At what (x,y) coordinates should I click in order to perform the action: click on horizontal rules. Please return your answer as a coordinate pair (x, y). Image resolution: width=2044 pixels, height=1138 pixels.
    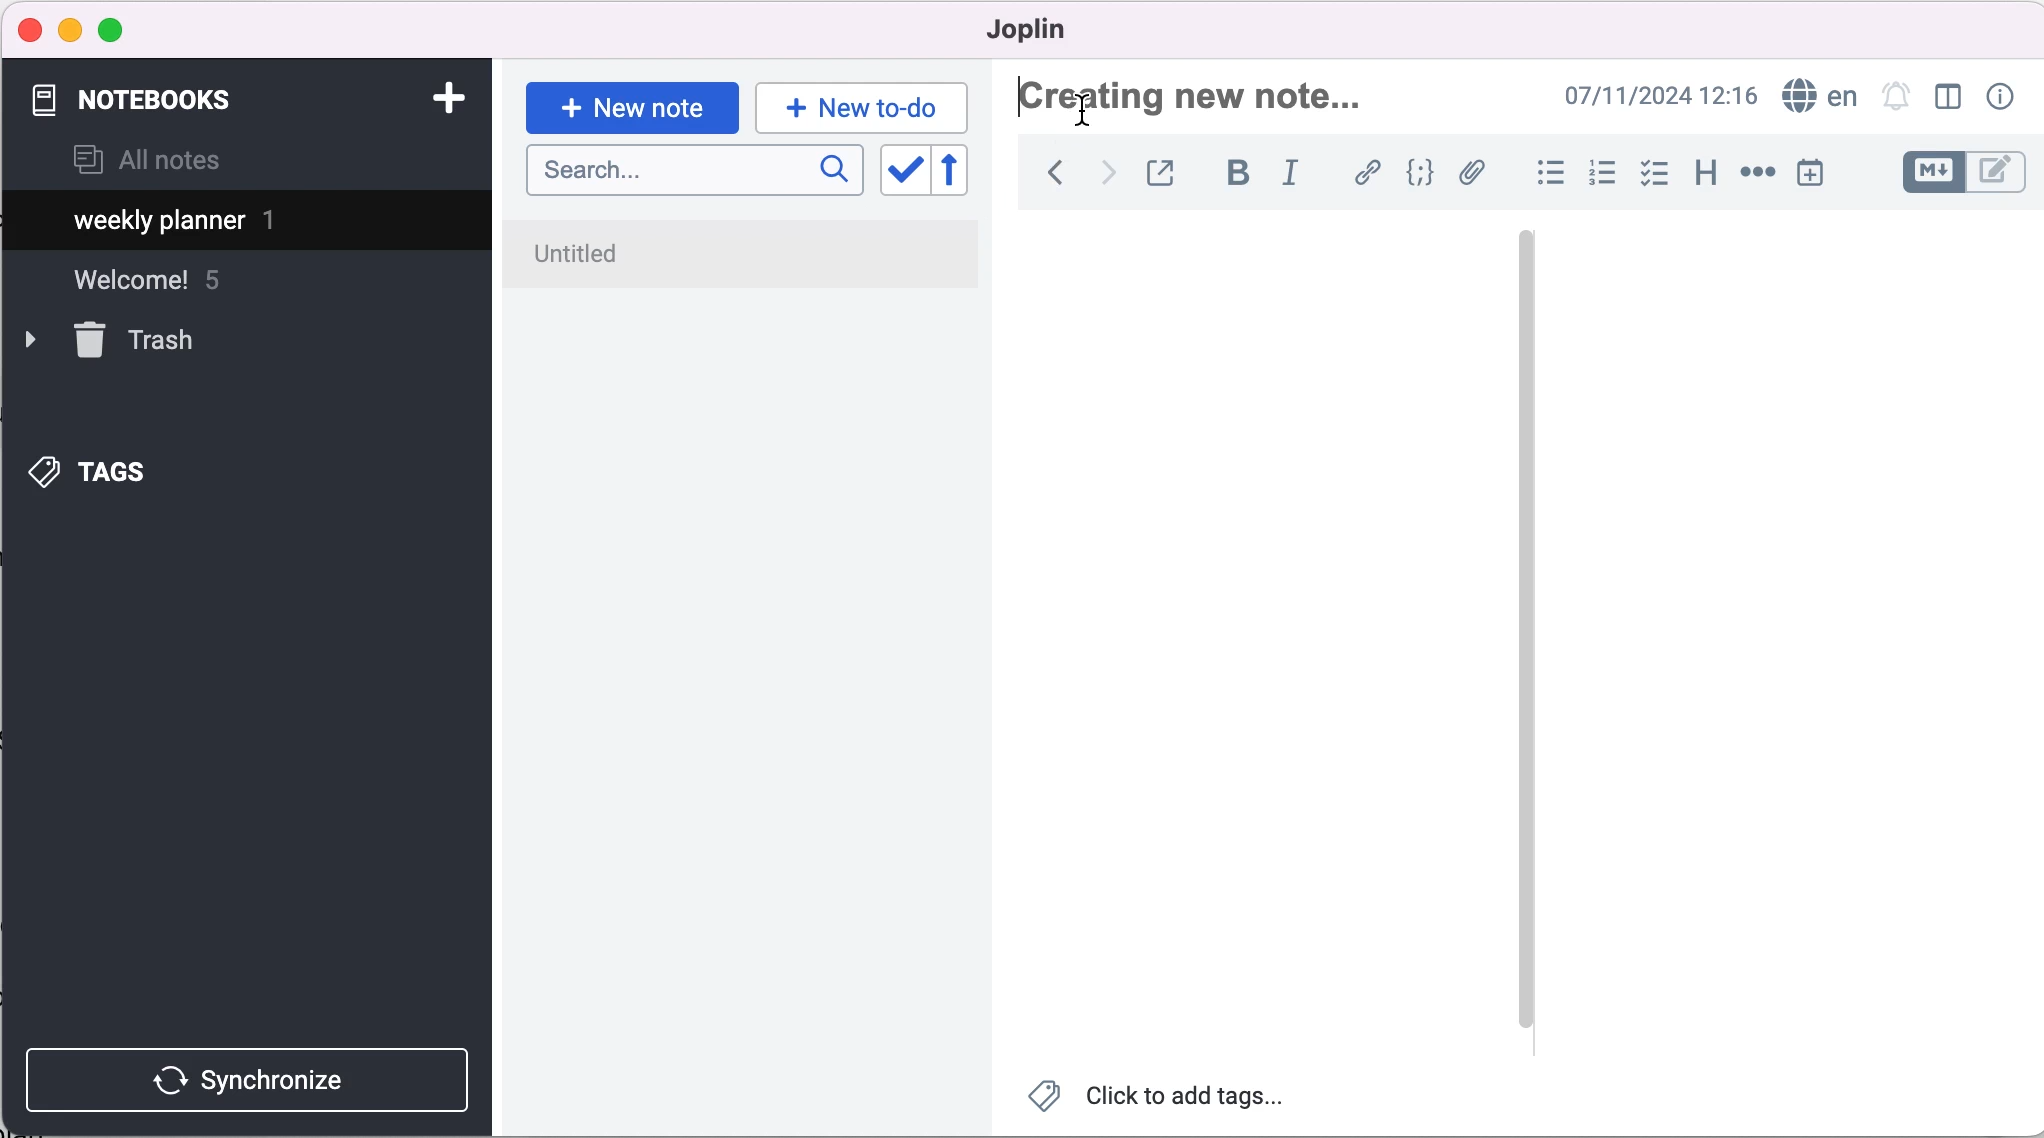
    Looking at the image, I should click on (1754, 174).